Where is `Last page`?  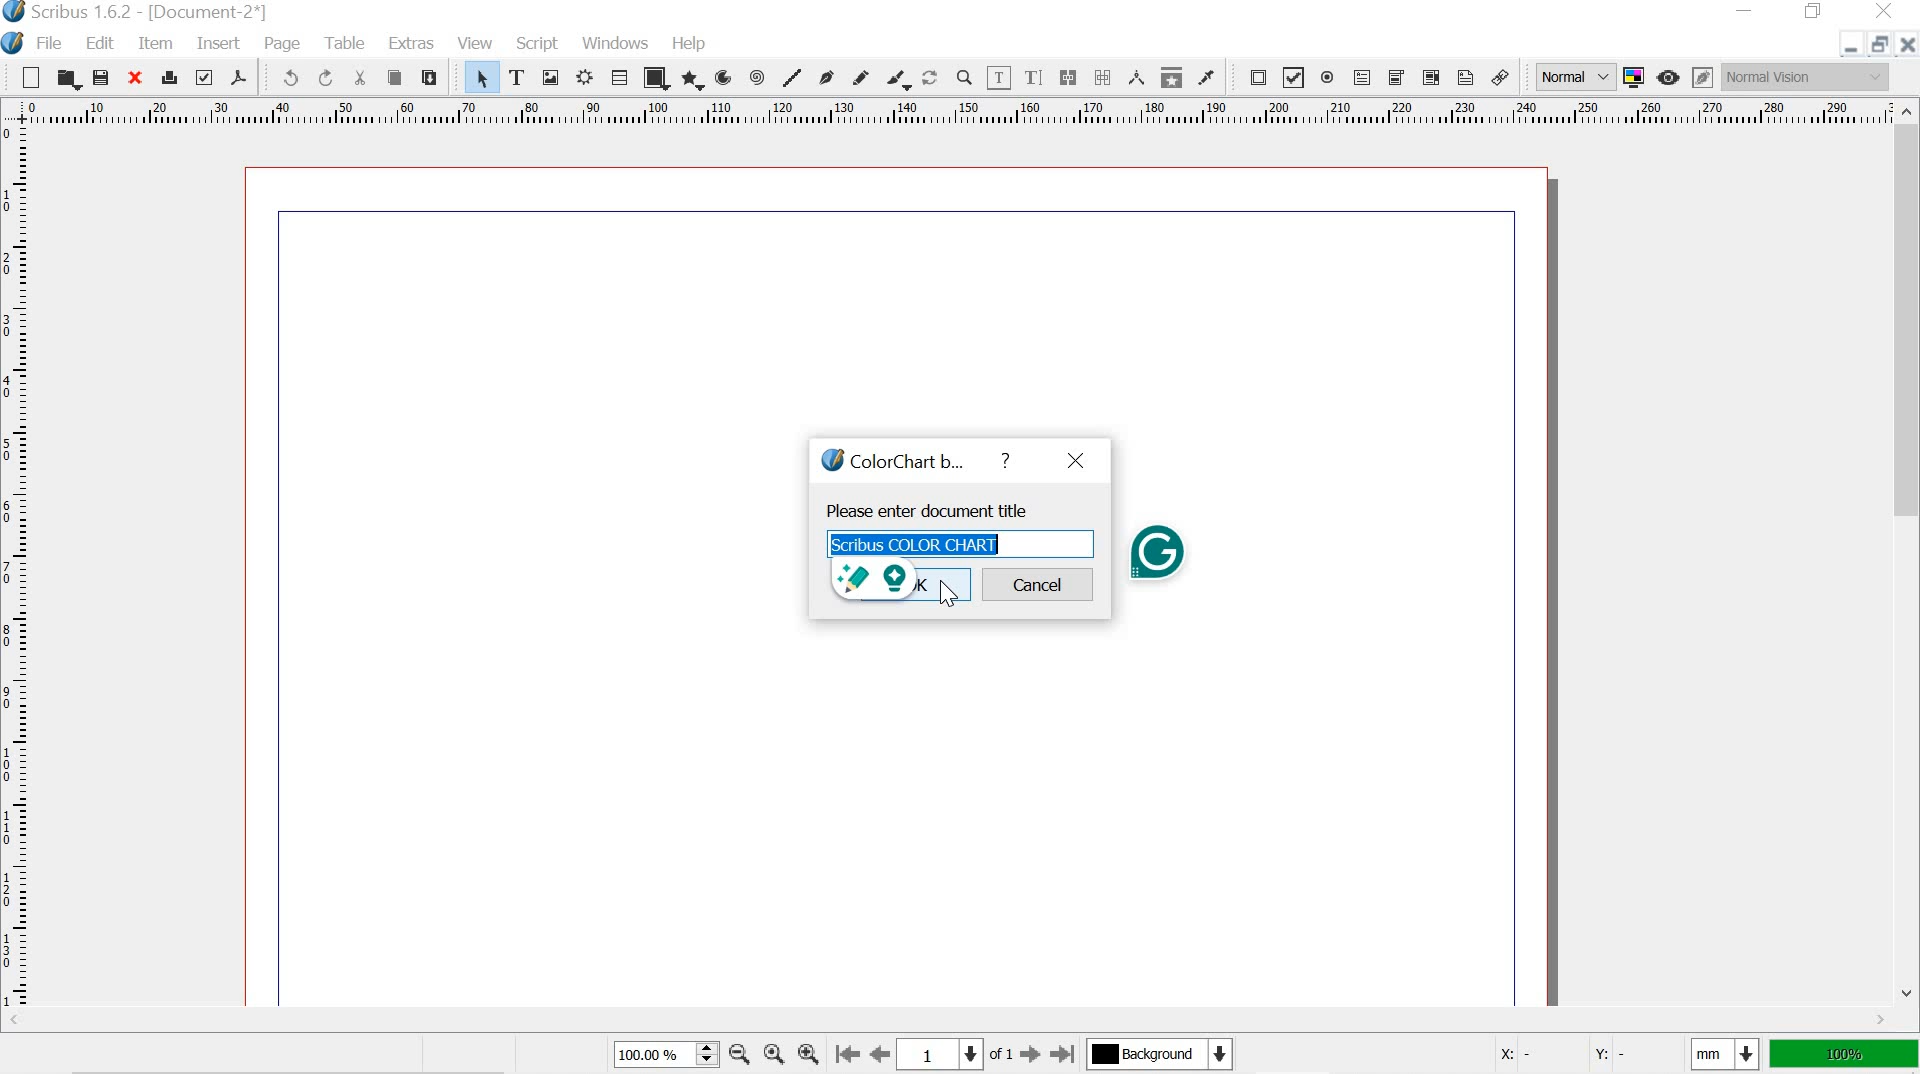
Last page is located at coordinates (1064, 1055).